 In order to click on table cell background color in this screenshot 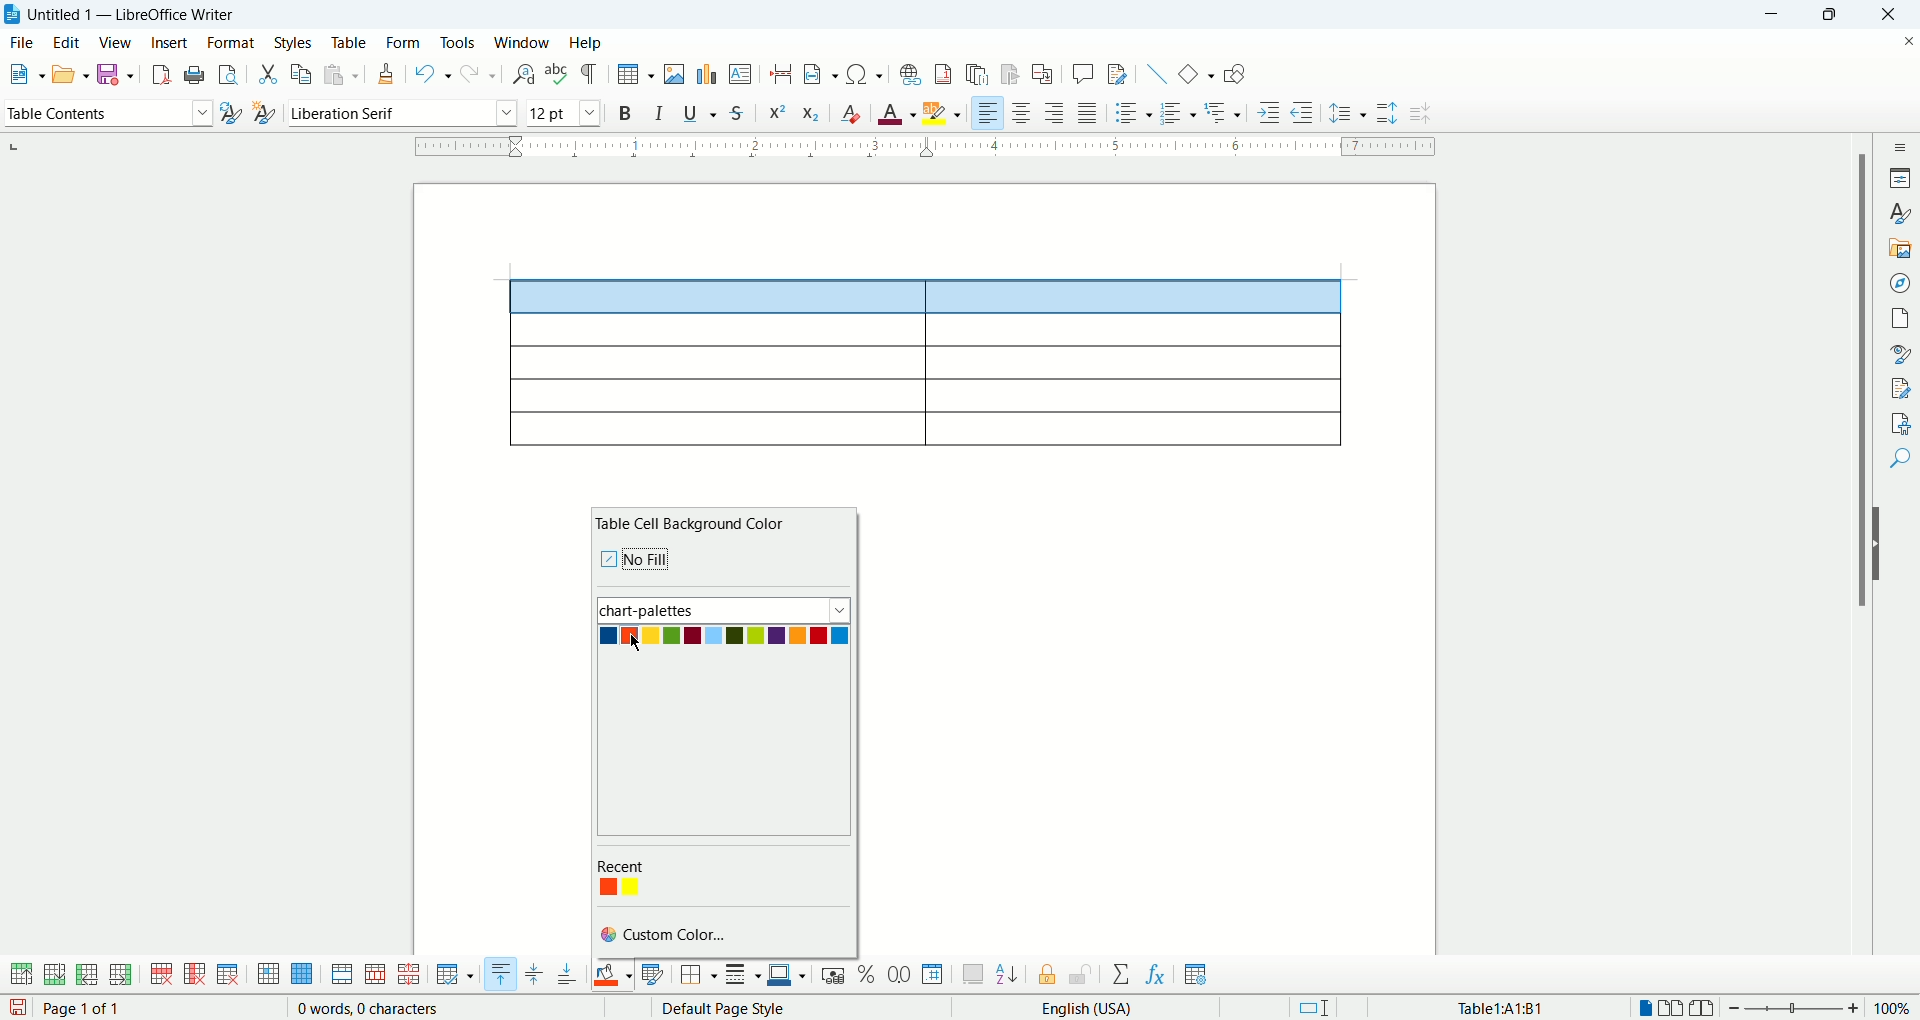, I will do `click(695, 523)`.